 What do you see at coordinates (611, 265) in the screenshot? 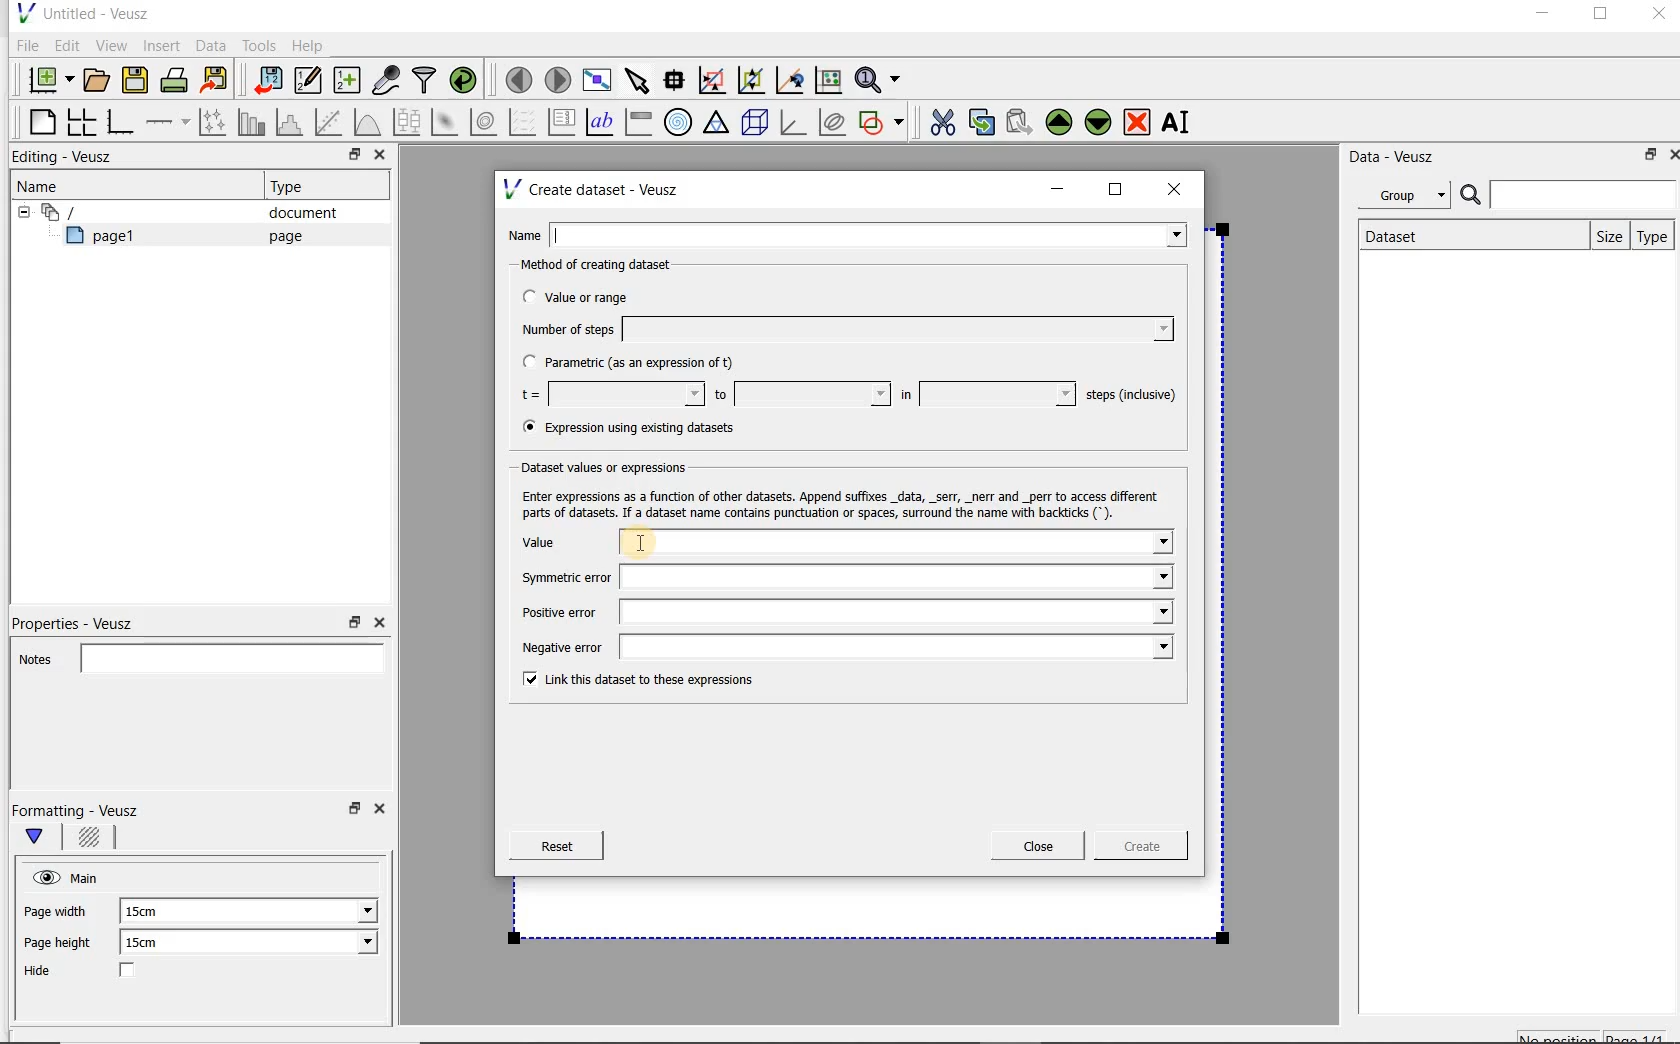
I see `Method of creating dataset:` at bounding box center [611, 265].